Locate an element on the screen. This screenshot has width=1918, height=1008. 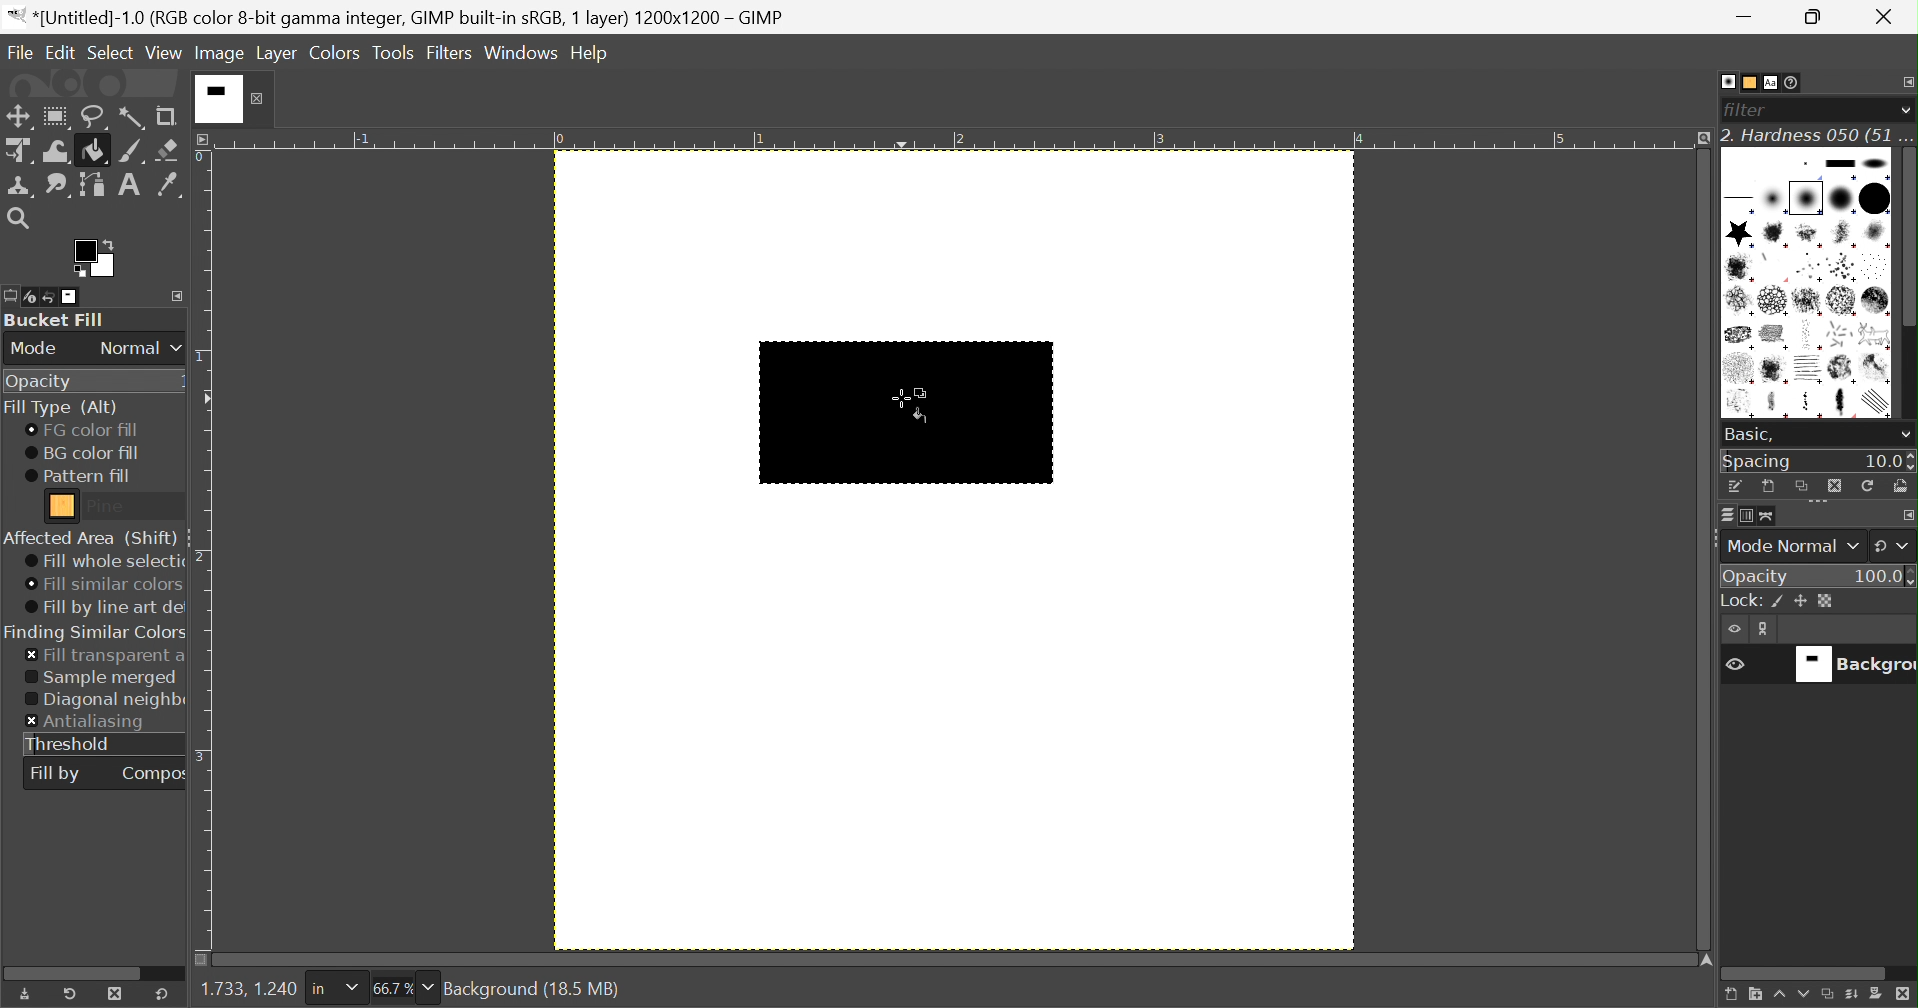
Create a new layer group and add it to the image is located at coordinates (1753, 996).